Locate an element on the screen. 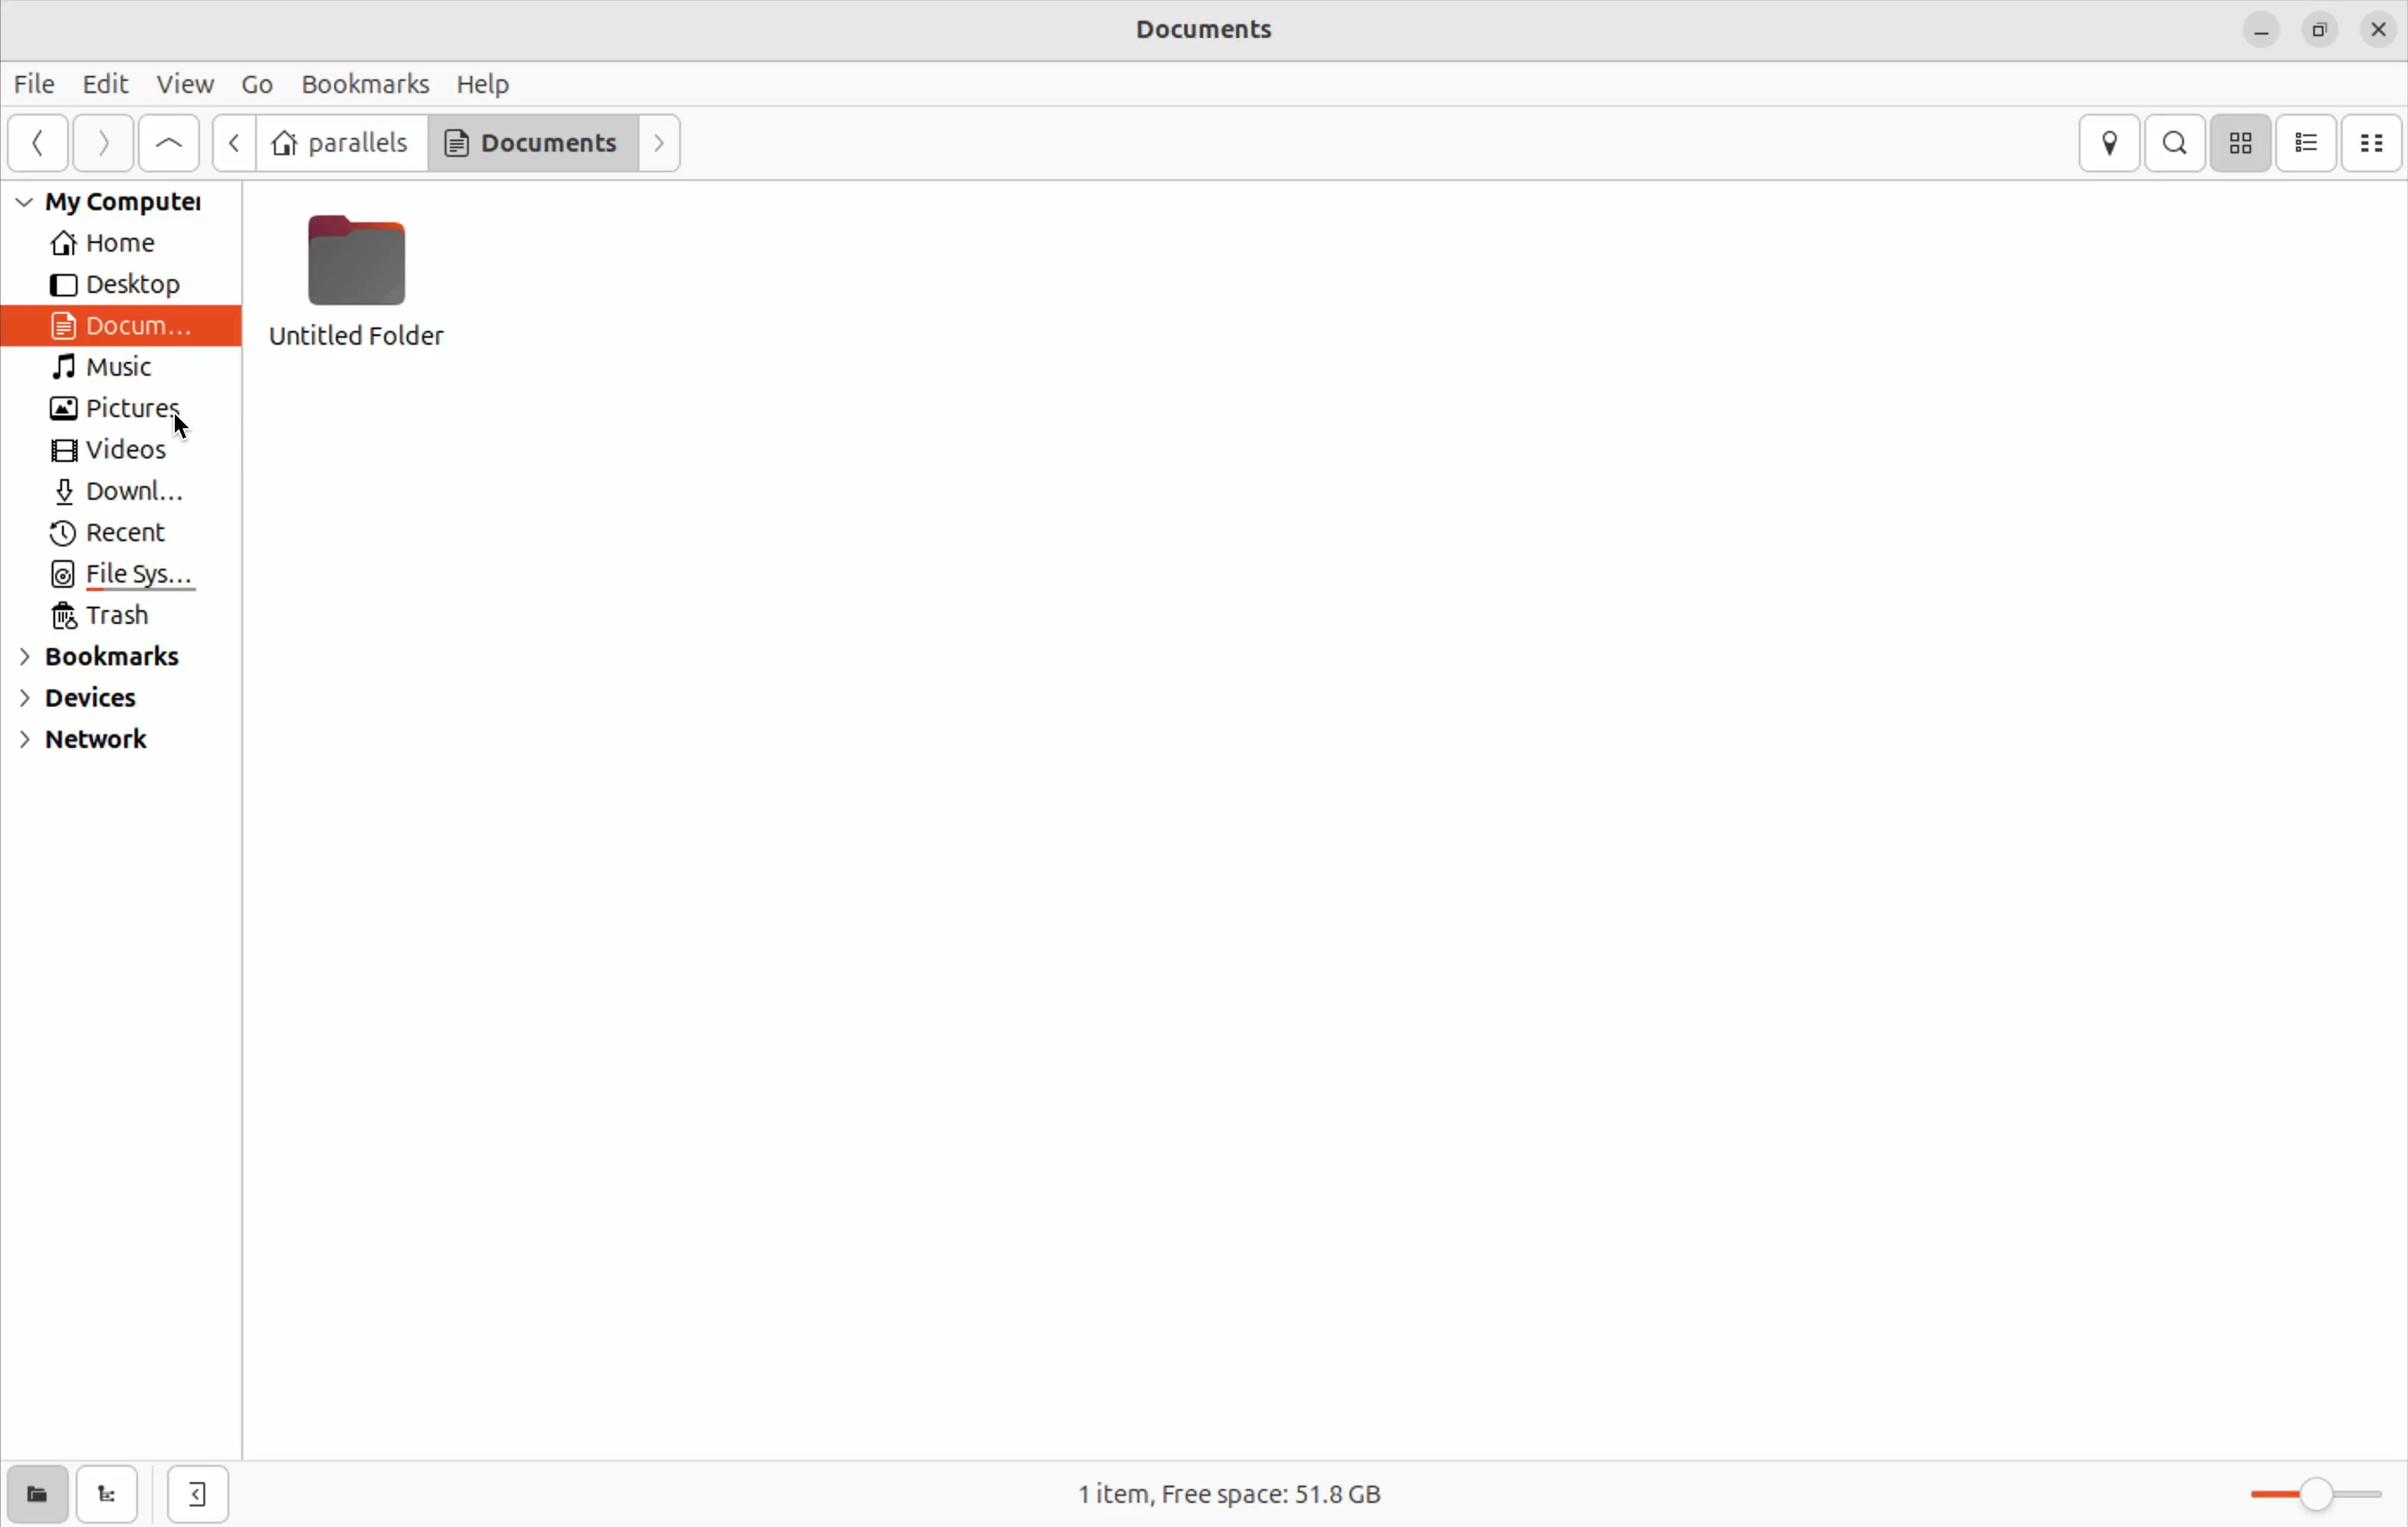 This screenshot has height=1527, width=2408. Trash is located at coordinates (109, 617).